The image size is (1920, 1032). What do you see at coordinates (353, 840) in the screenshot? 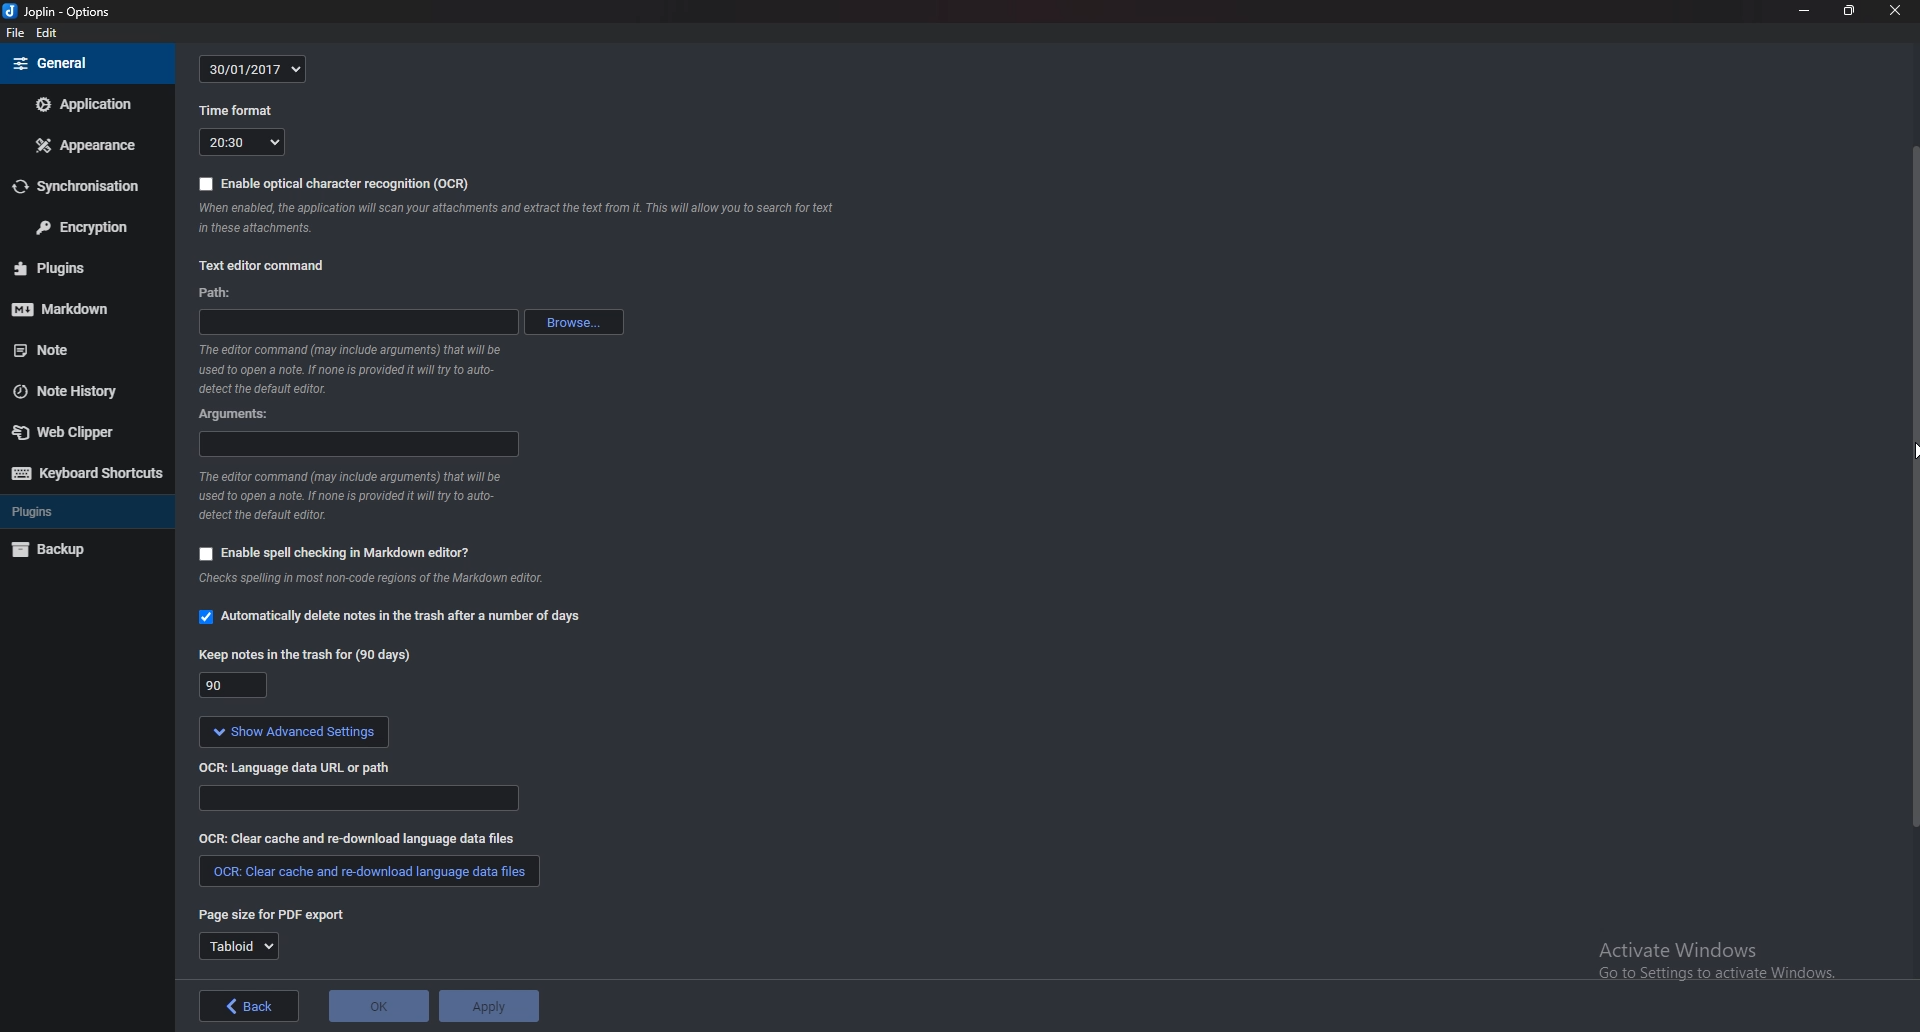
I see `Clear cache and redownload language data` at bounding box center [353, 840].